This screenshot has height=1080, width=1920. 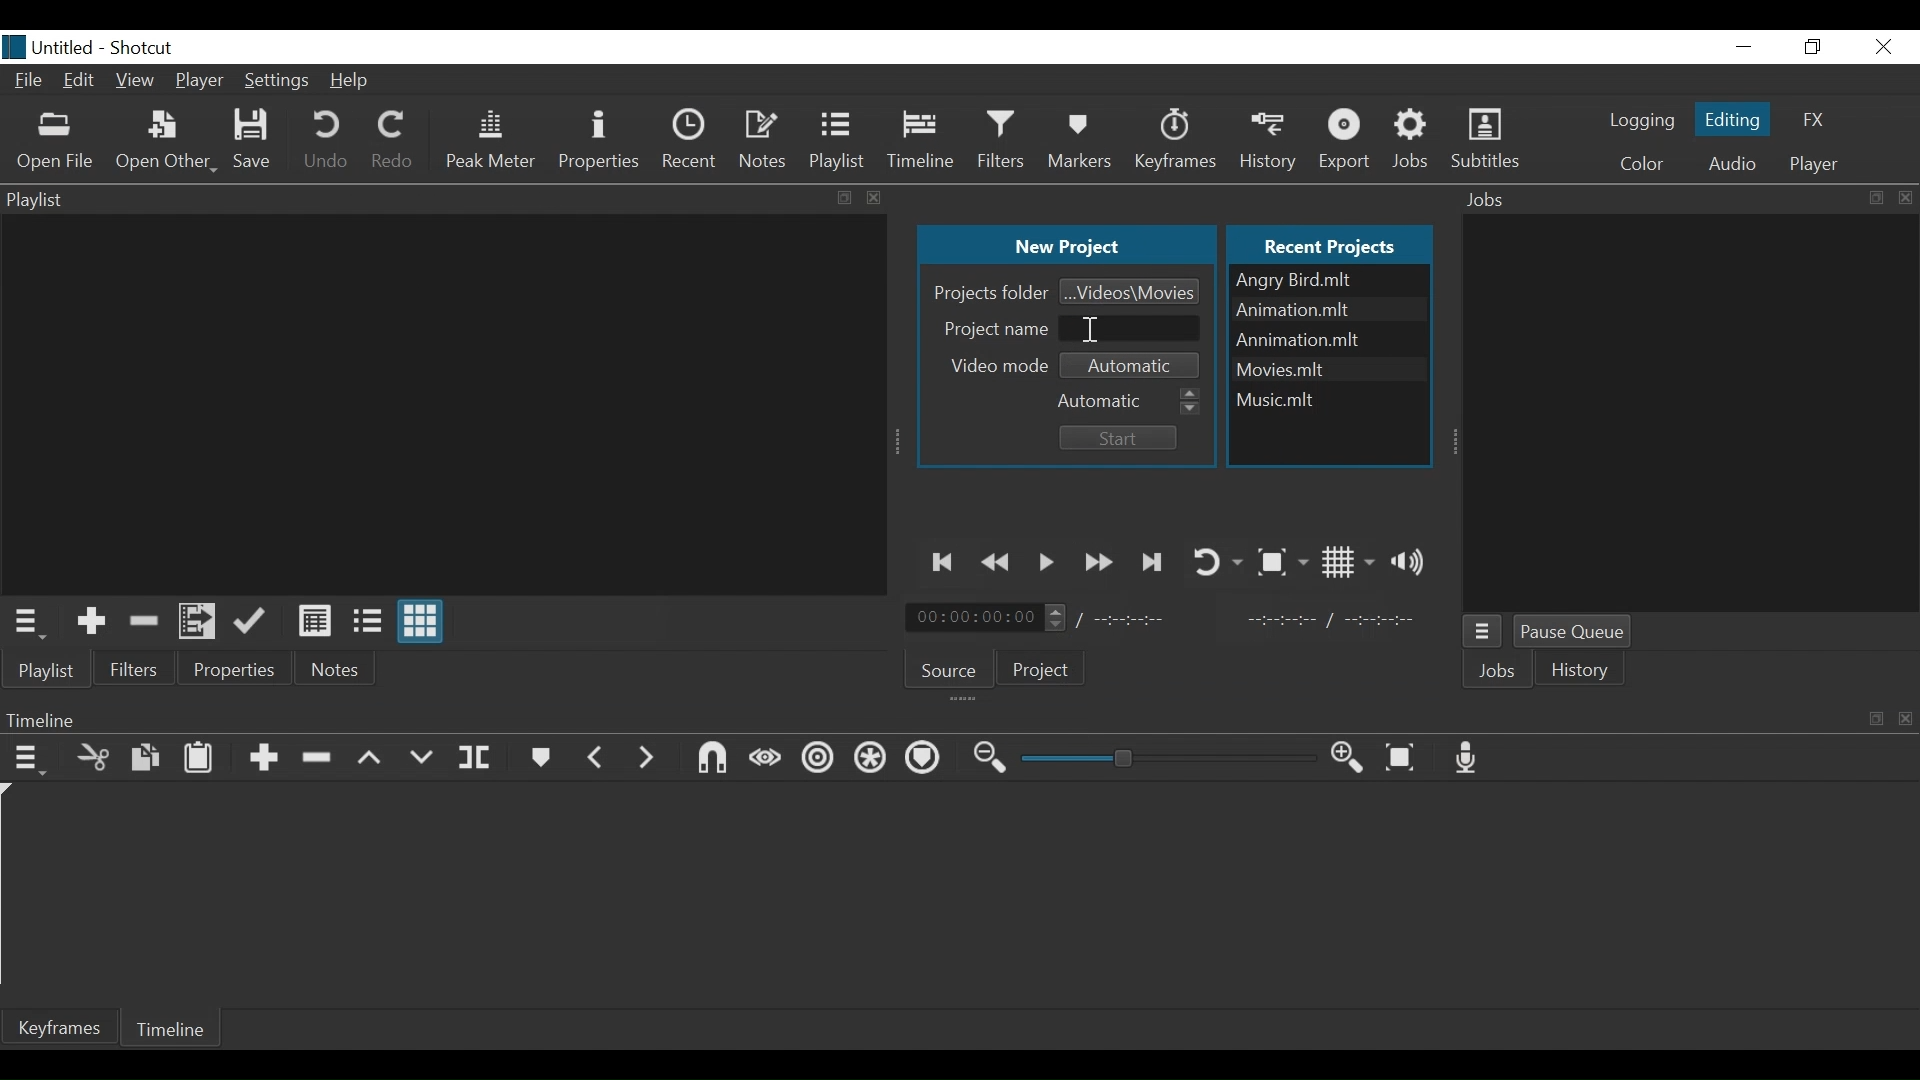 What do you see at coordinates (201, 80) in the screenshot?
I see `Player` at bounding box center [201, 80].